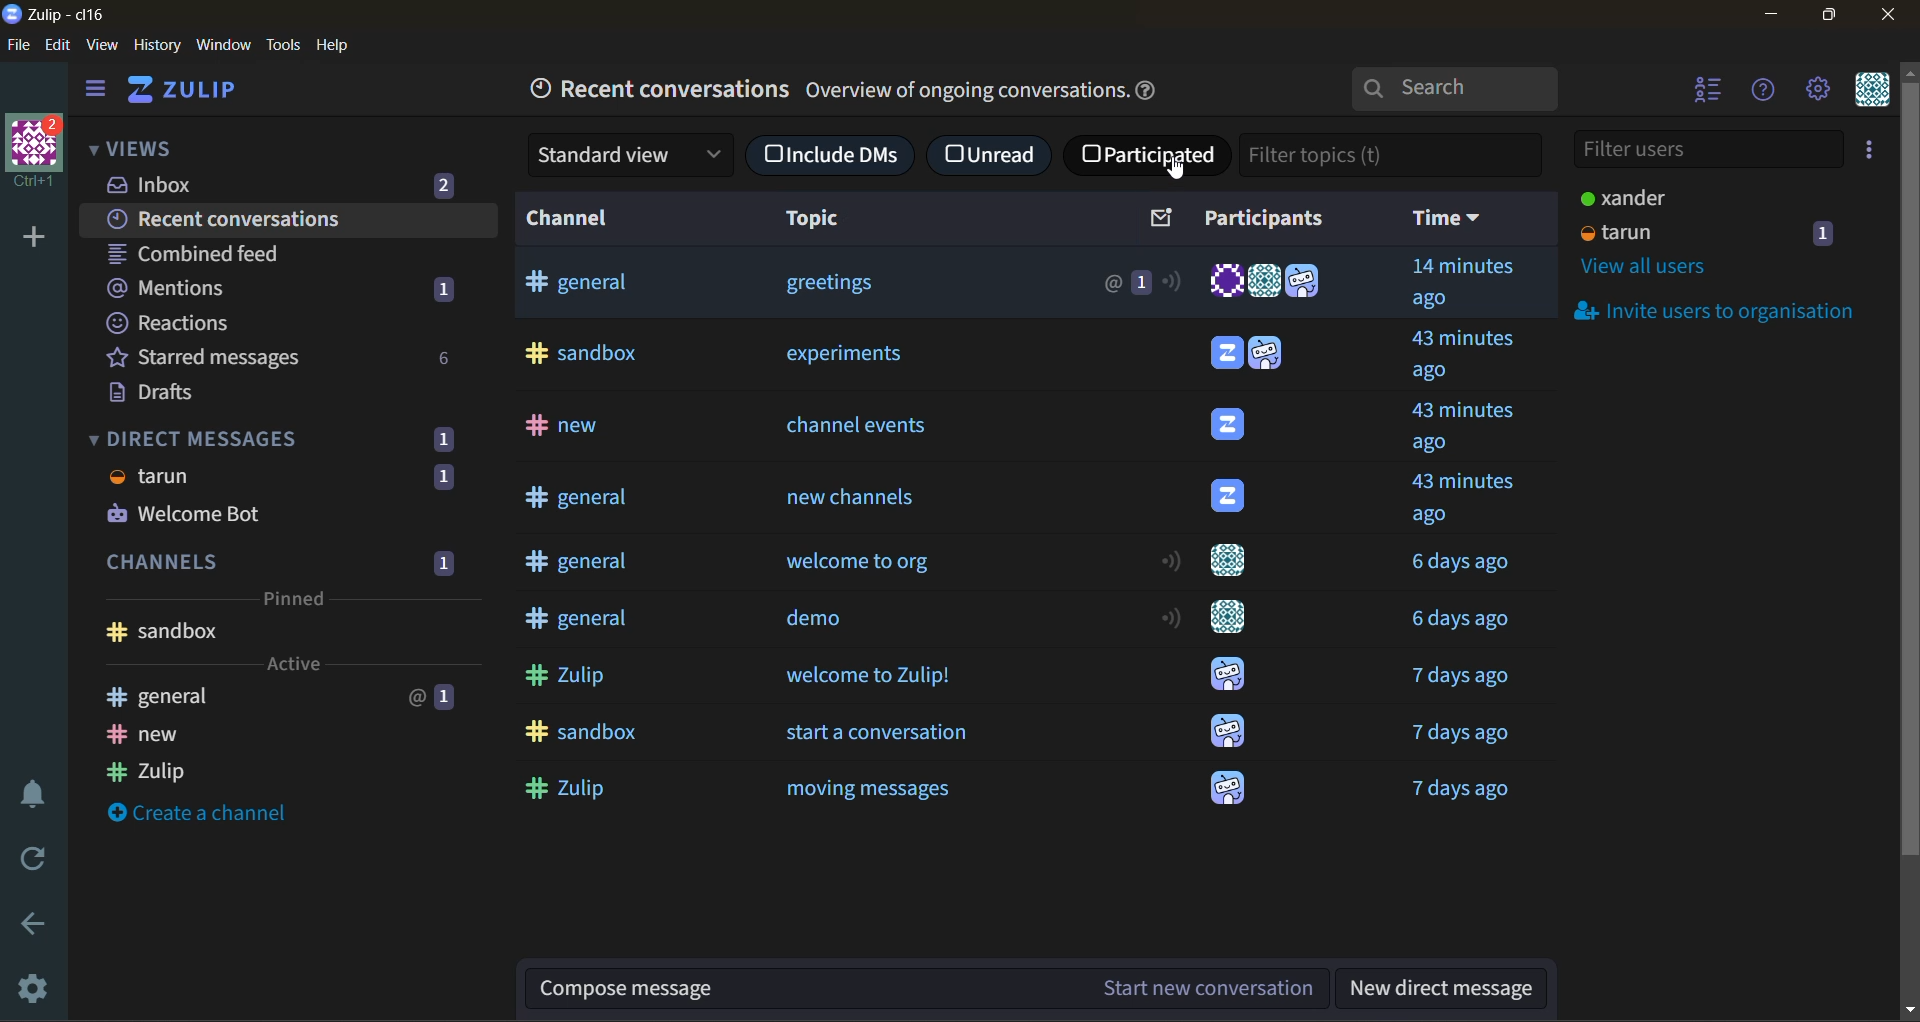  Describe the element at coordinates (282, 357) in the screenshot. I see `starred messages` at that location.